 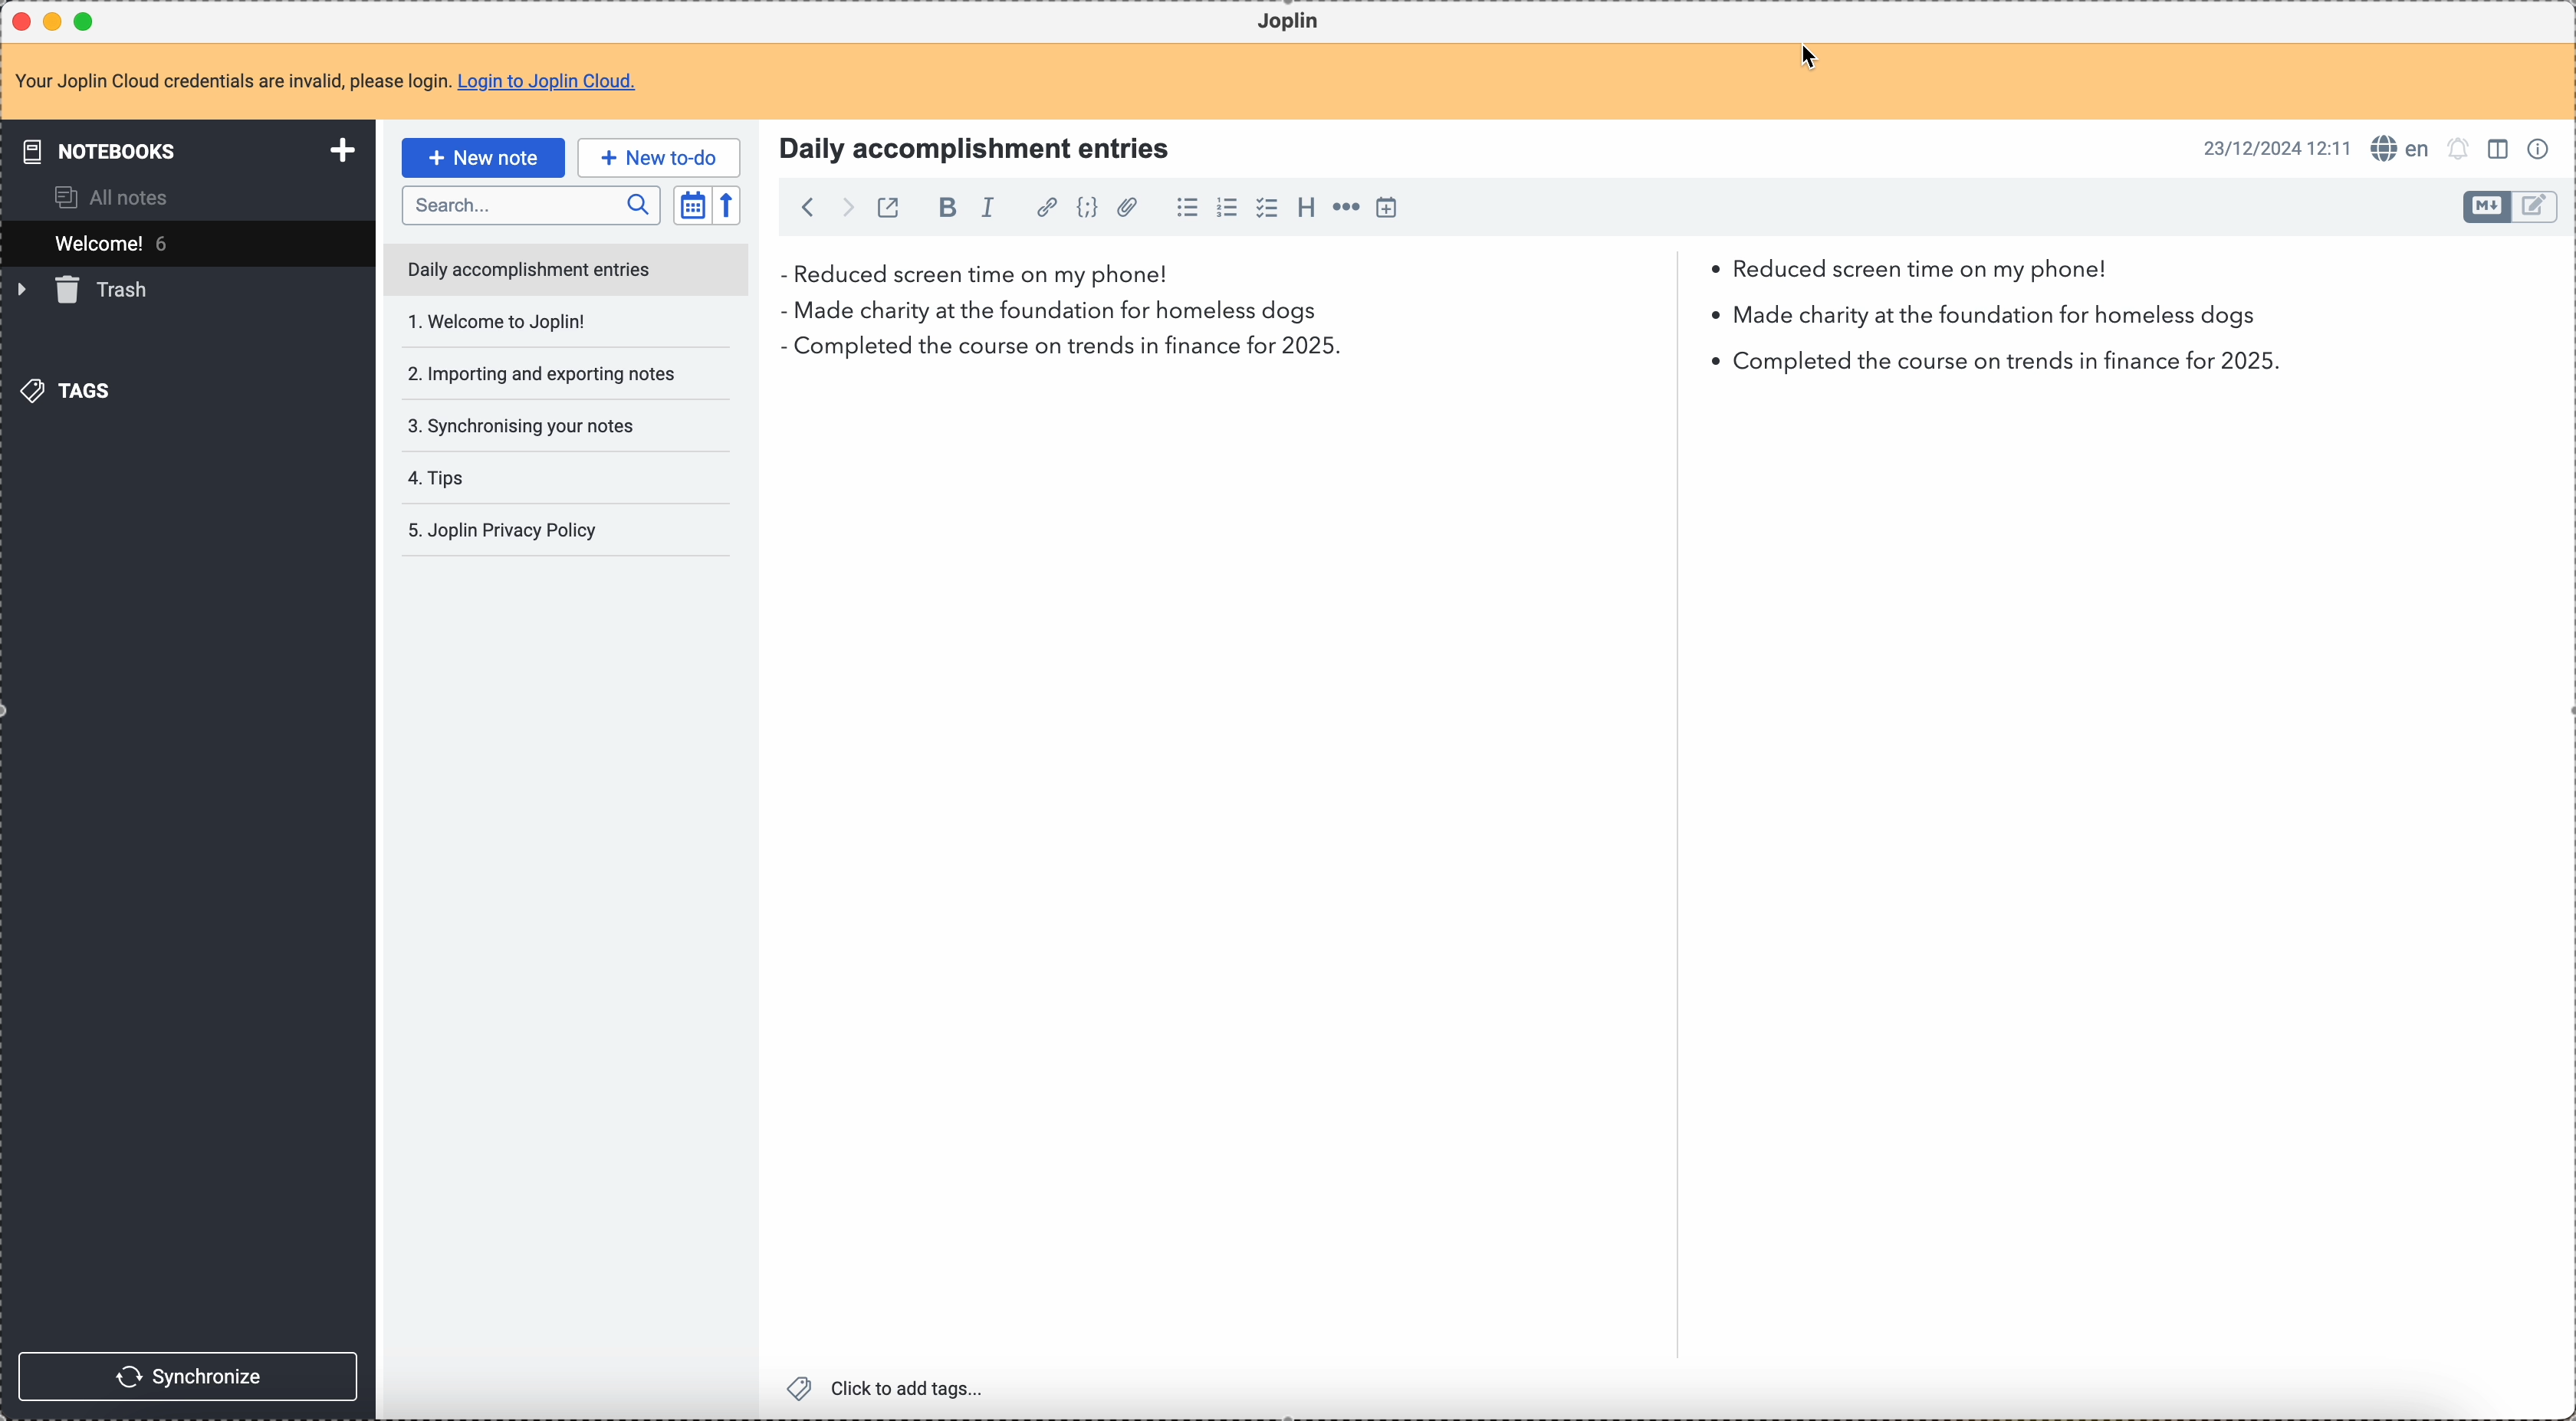 What do you see at coordinates (2536, 207) in the screenshot?
I see `toggle edit layout` at bounding box center [2536, 207].